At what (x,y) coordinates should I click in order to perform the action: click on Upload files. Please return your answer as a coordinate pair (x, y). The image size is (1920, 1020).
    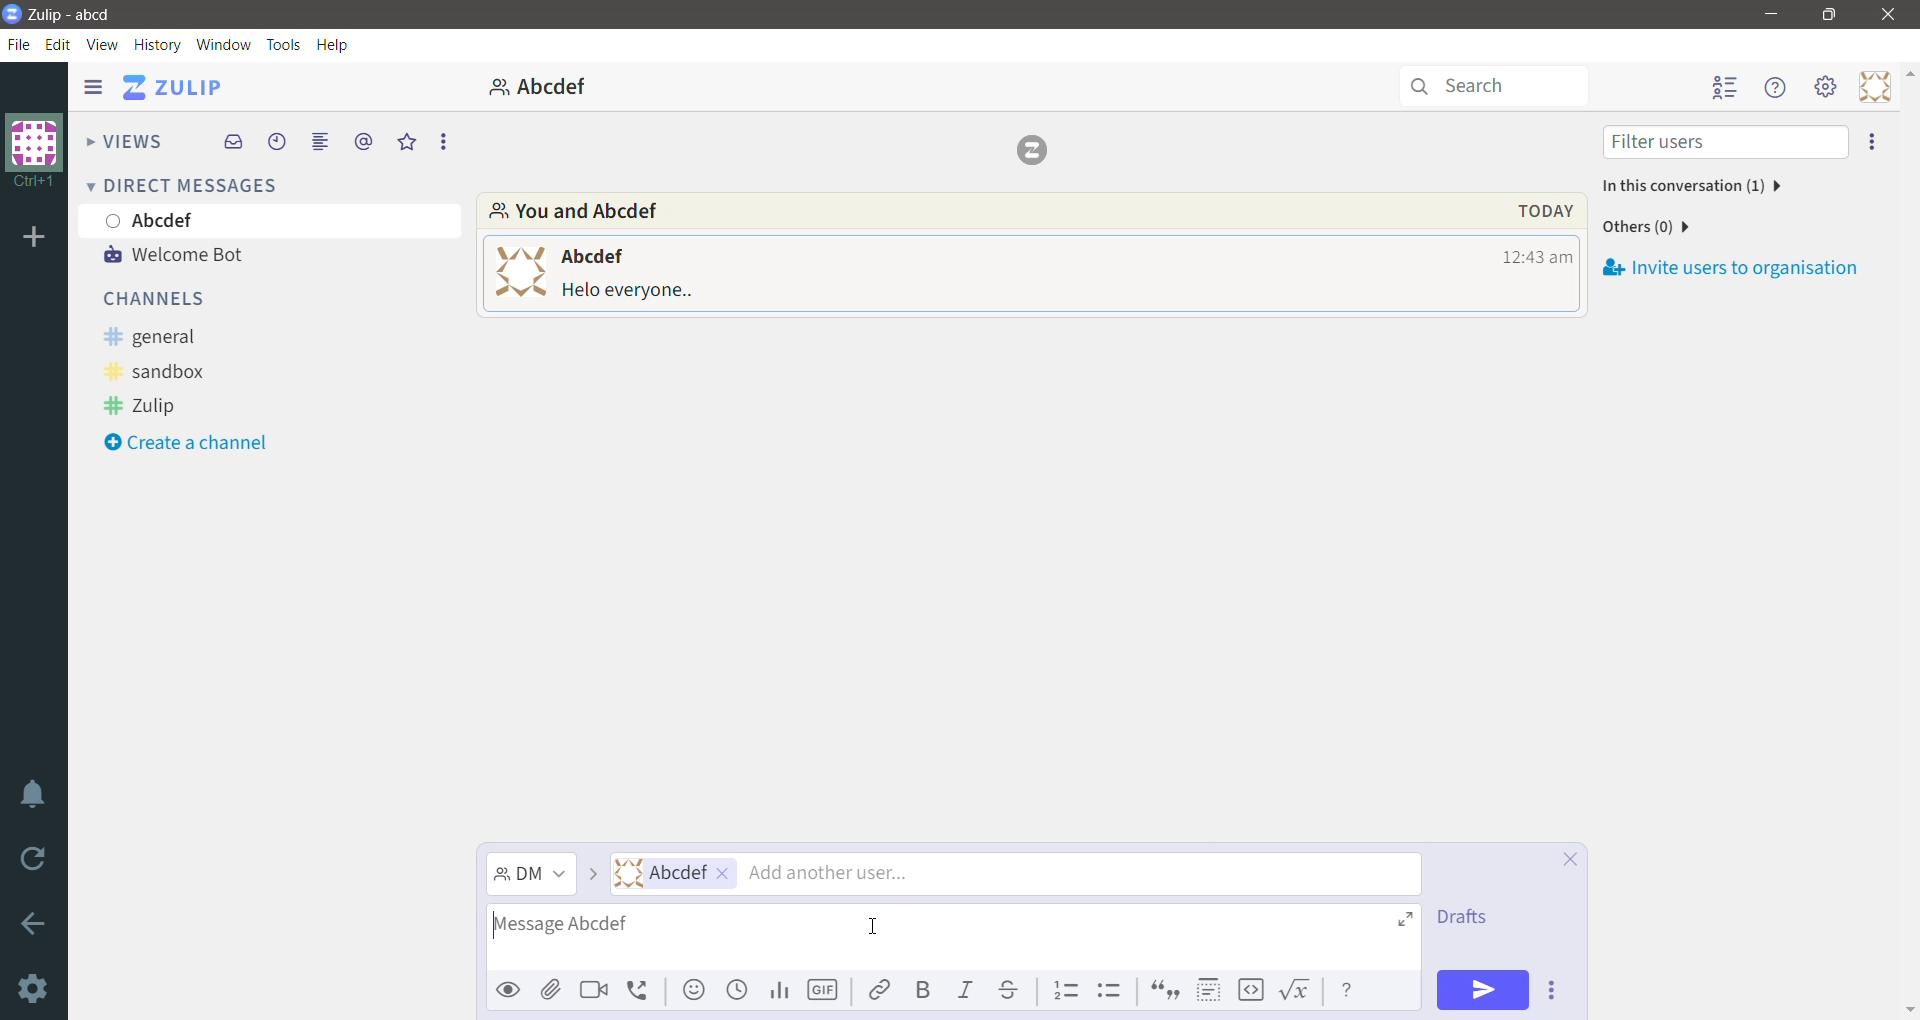
    Looking at the image, I should click on (551, 990).